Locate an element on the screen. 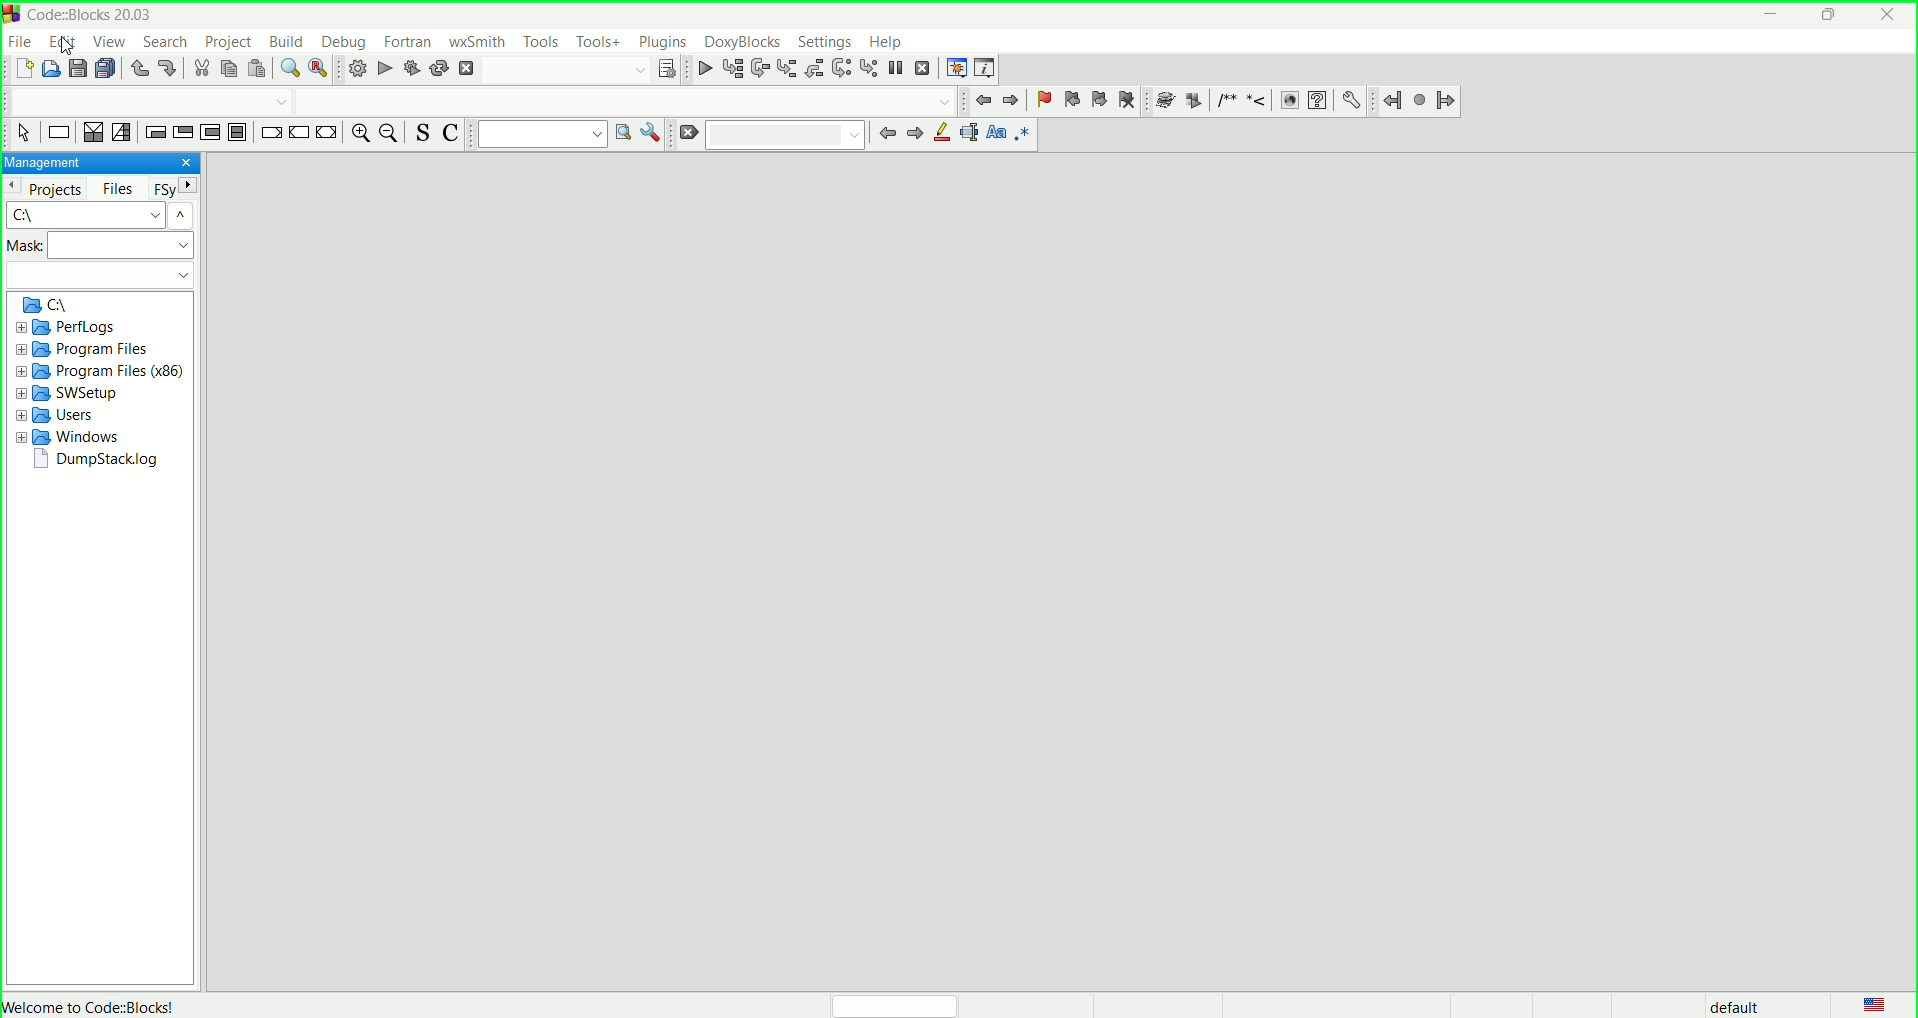 This screenshot has height=1018, width=1918. fsy is located at coordinates (172, 187).